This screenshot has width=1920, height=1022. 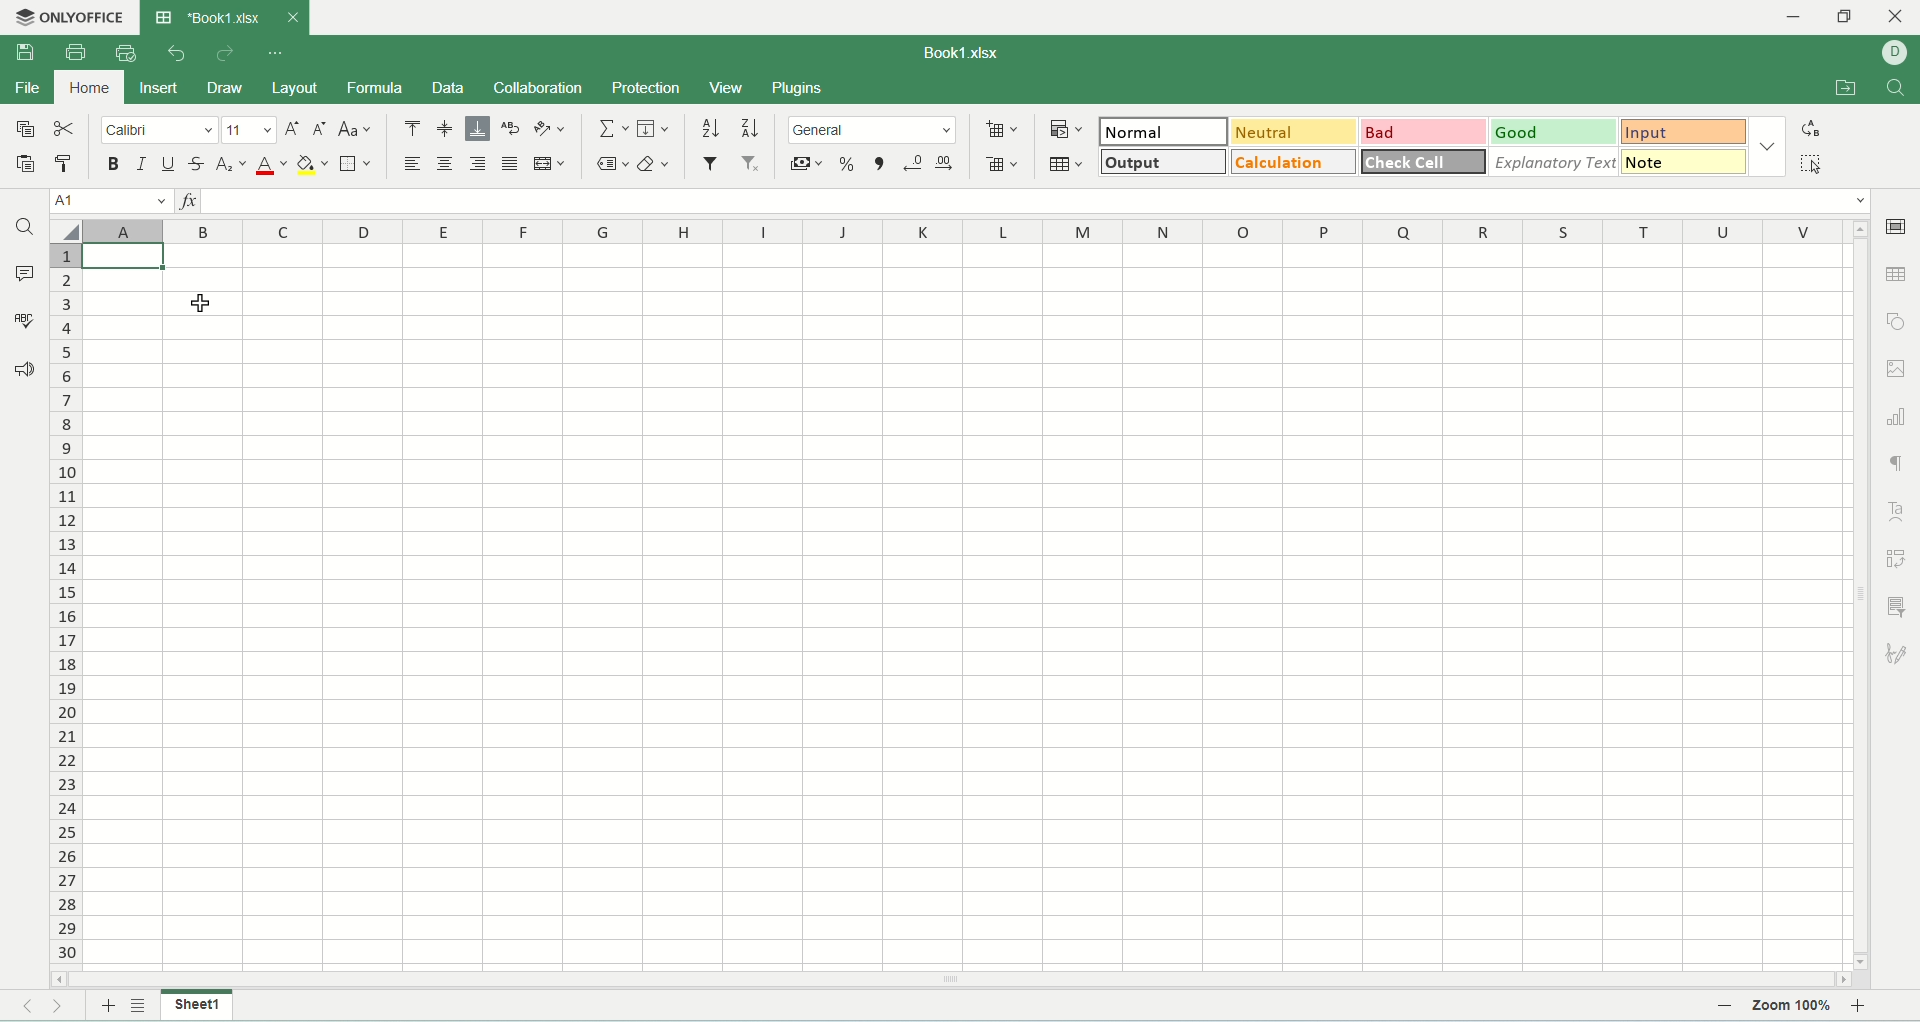 I want to click on data, so click(x=448, y=88).